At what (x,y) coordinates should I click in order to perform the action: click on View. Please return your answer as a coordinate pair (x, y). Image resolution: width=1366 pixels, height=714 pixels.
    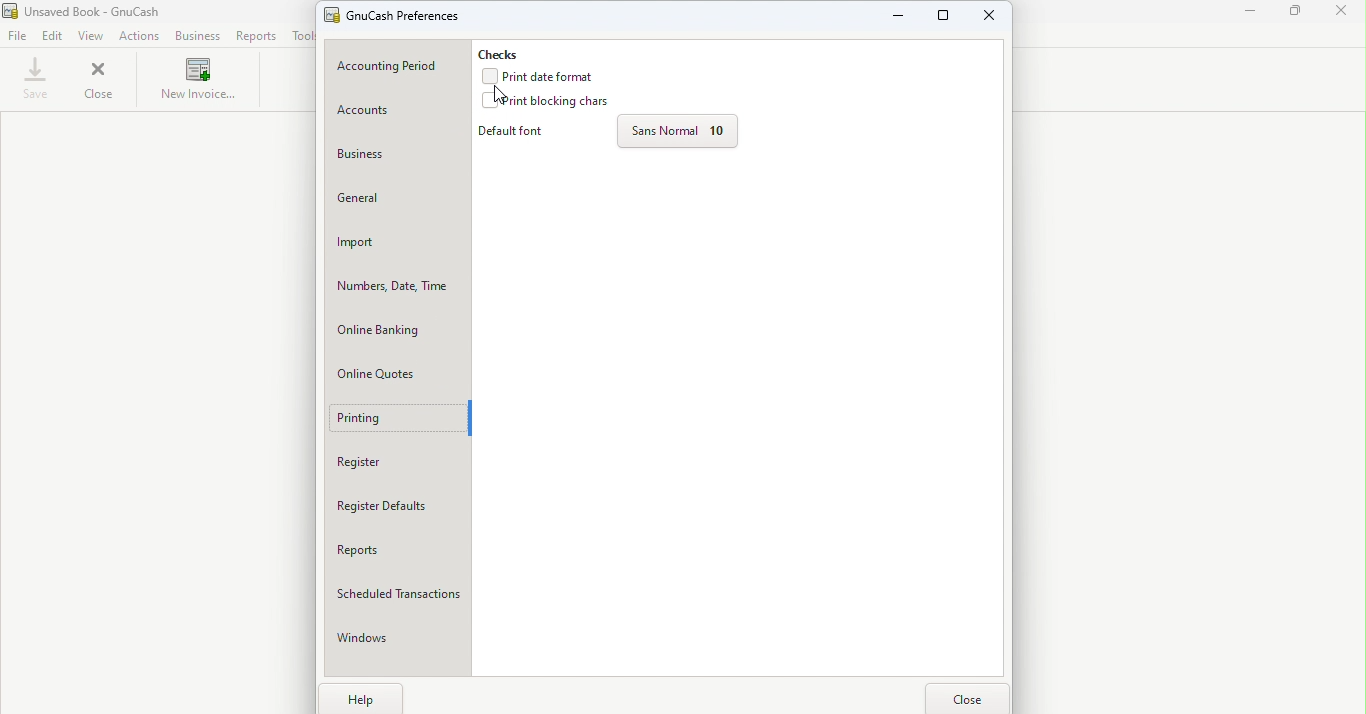
    Looking at the image, I should click on (92, 36).